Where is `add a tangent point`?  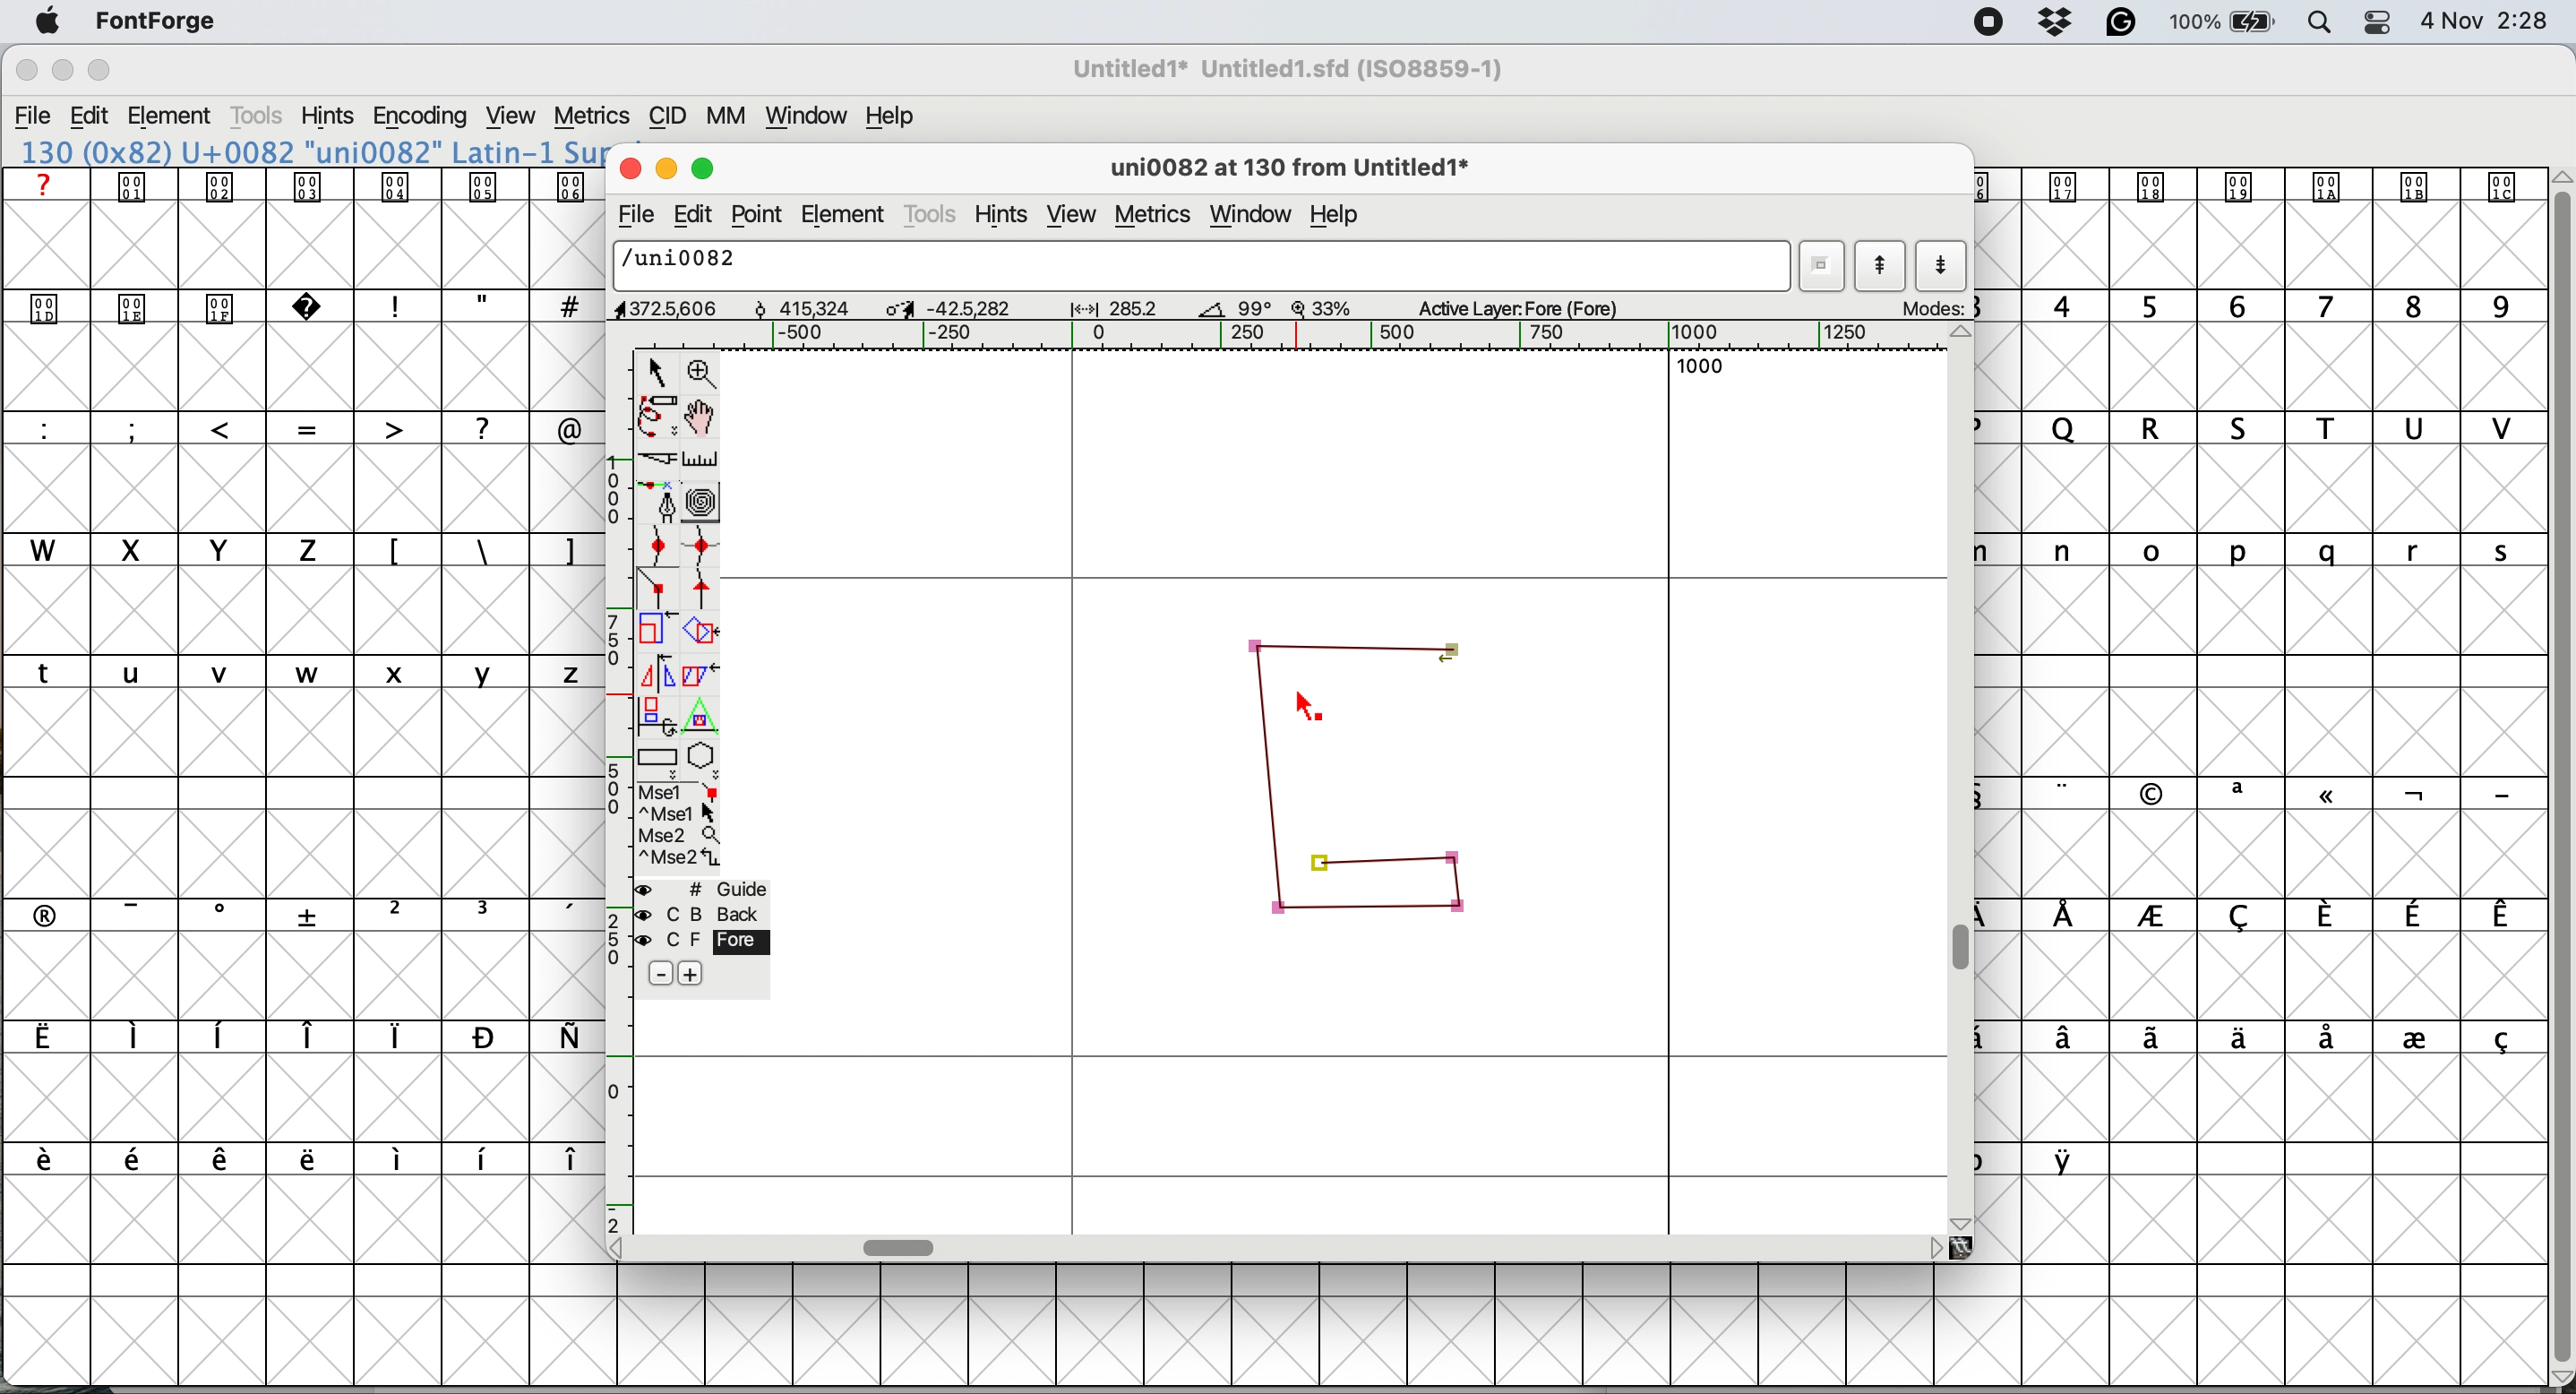
add a tangent point is located at coordinates (704, 589).